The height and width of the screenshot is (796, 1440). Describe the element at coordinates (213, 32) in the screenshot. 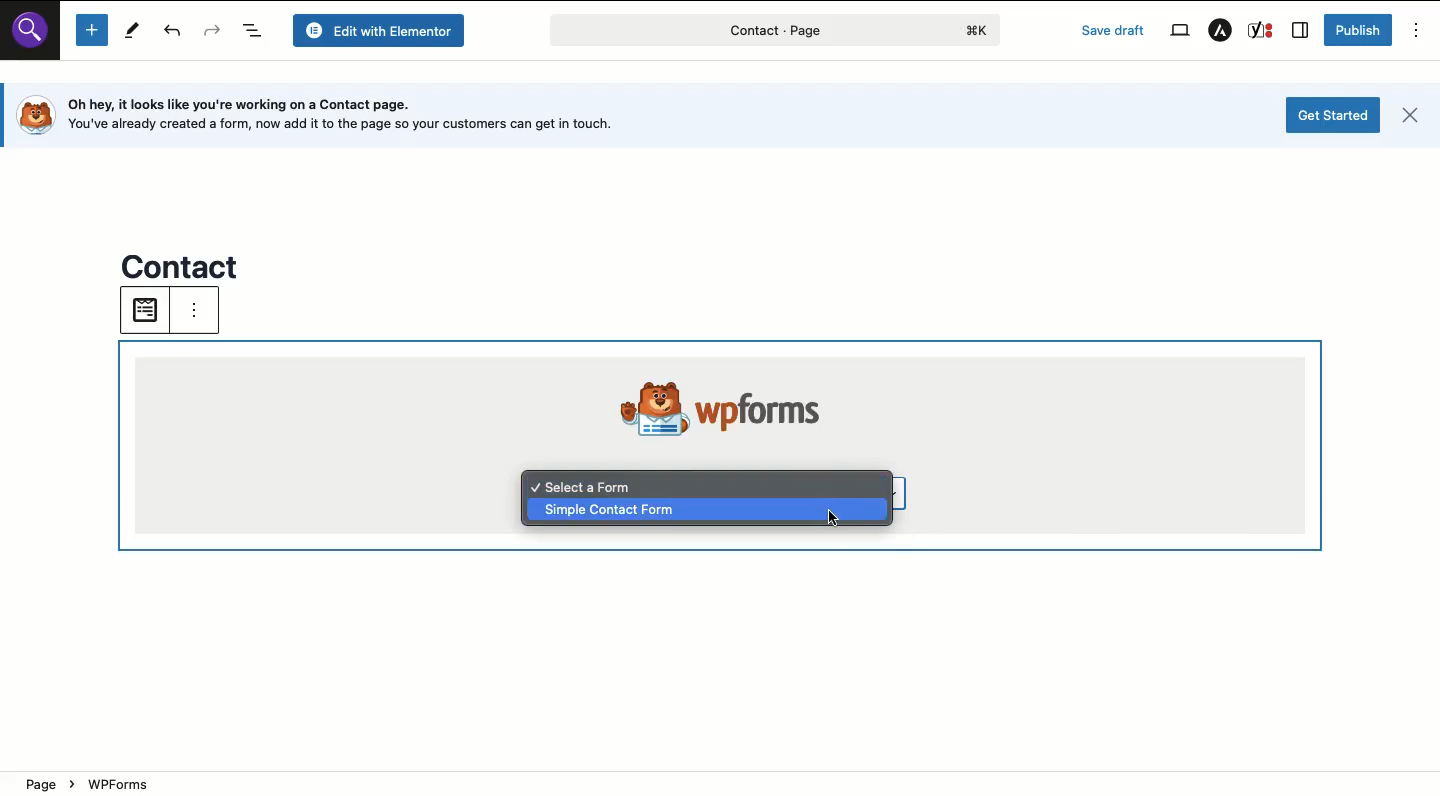

I see `Redo` at that location.